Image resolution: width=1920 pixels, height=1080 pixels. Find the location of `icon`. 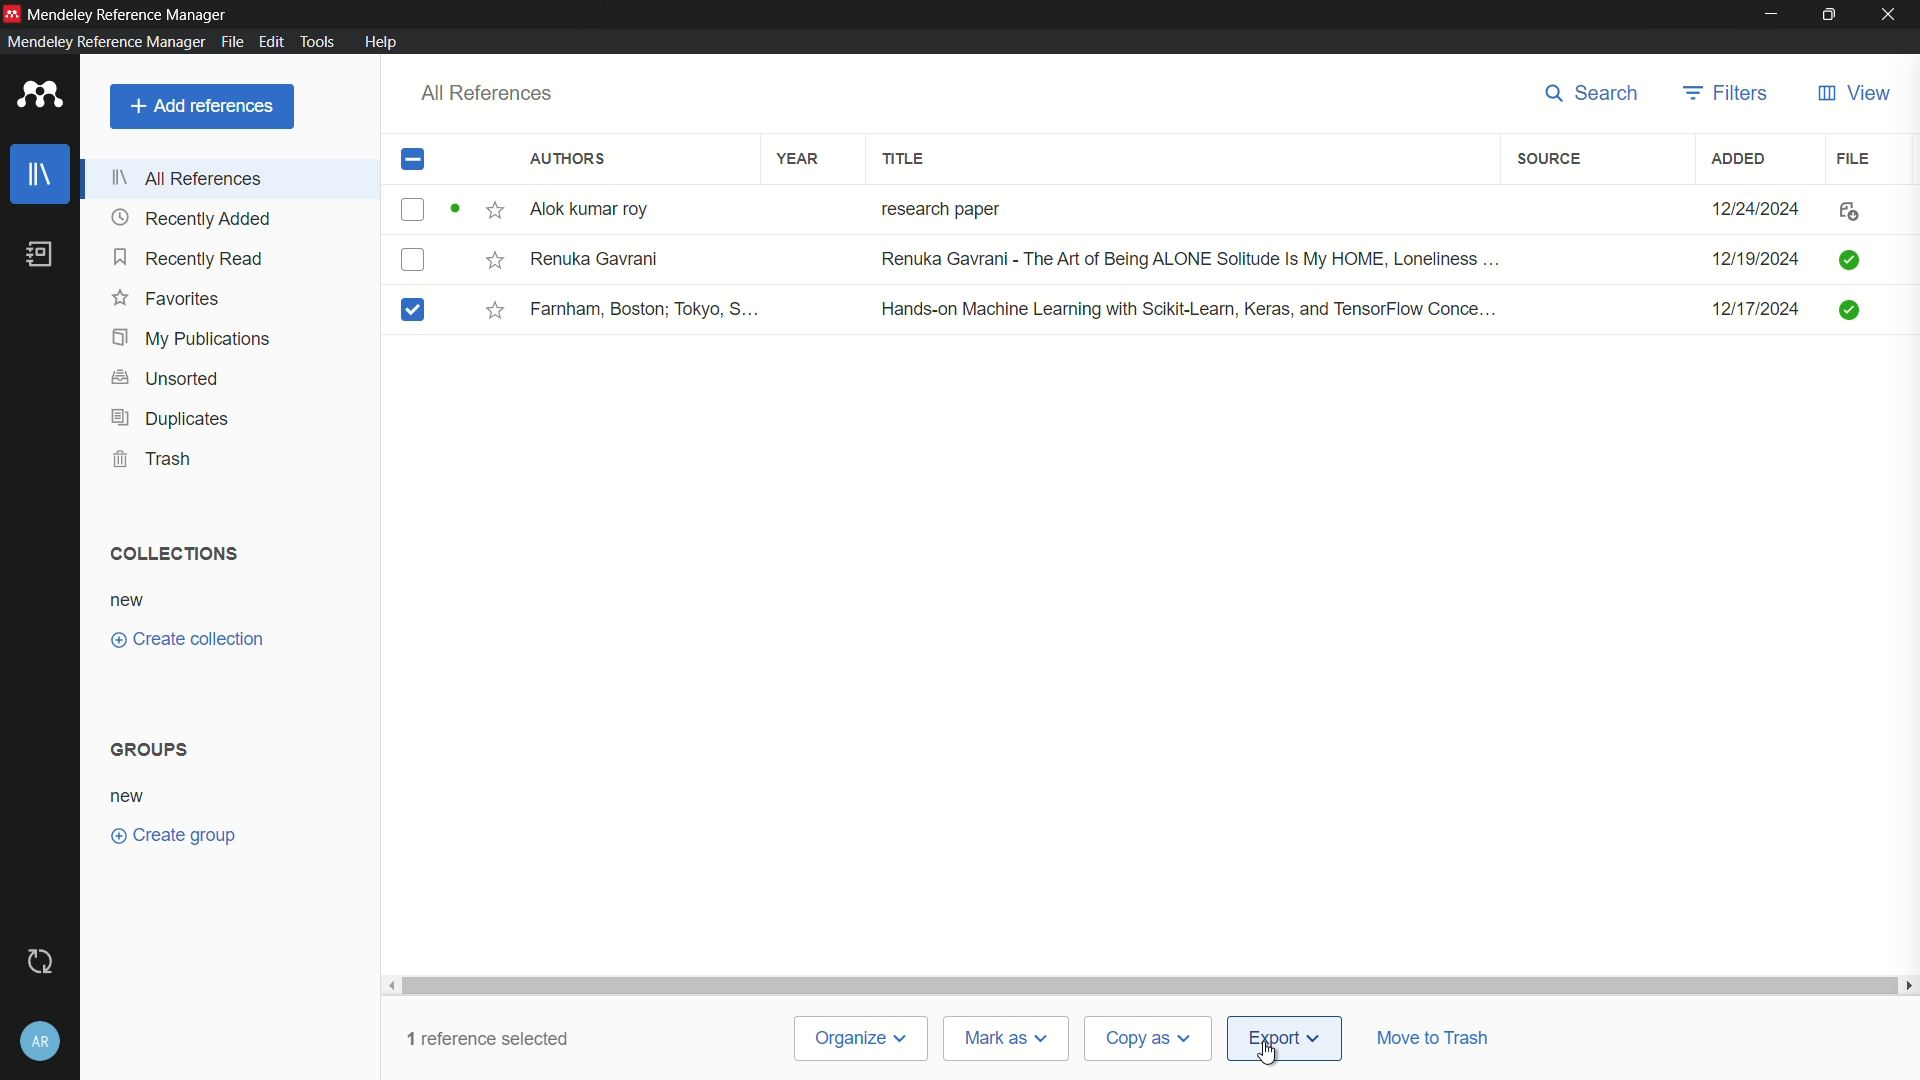

icon is located at coordinates (1848, 260).